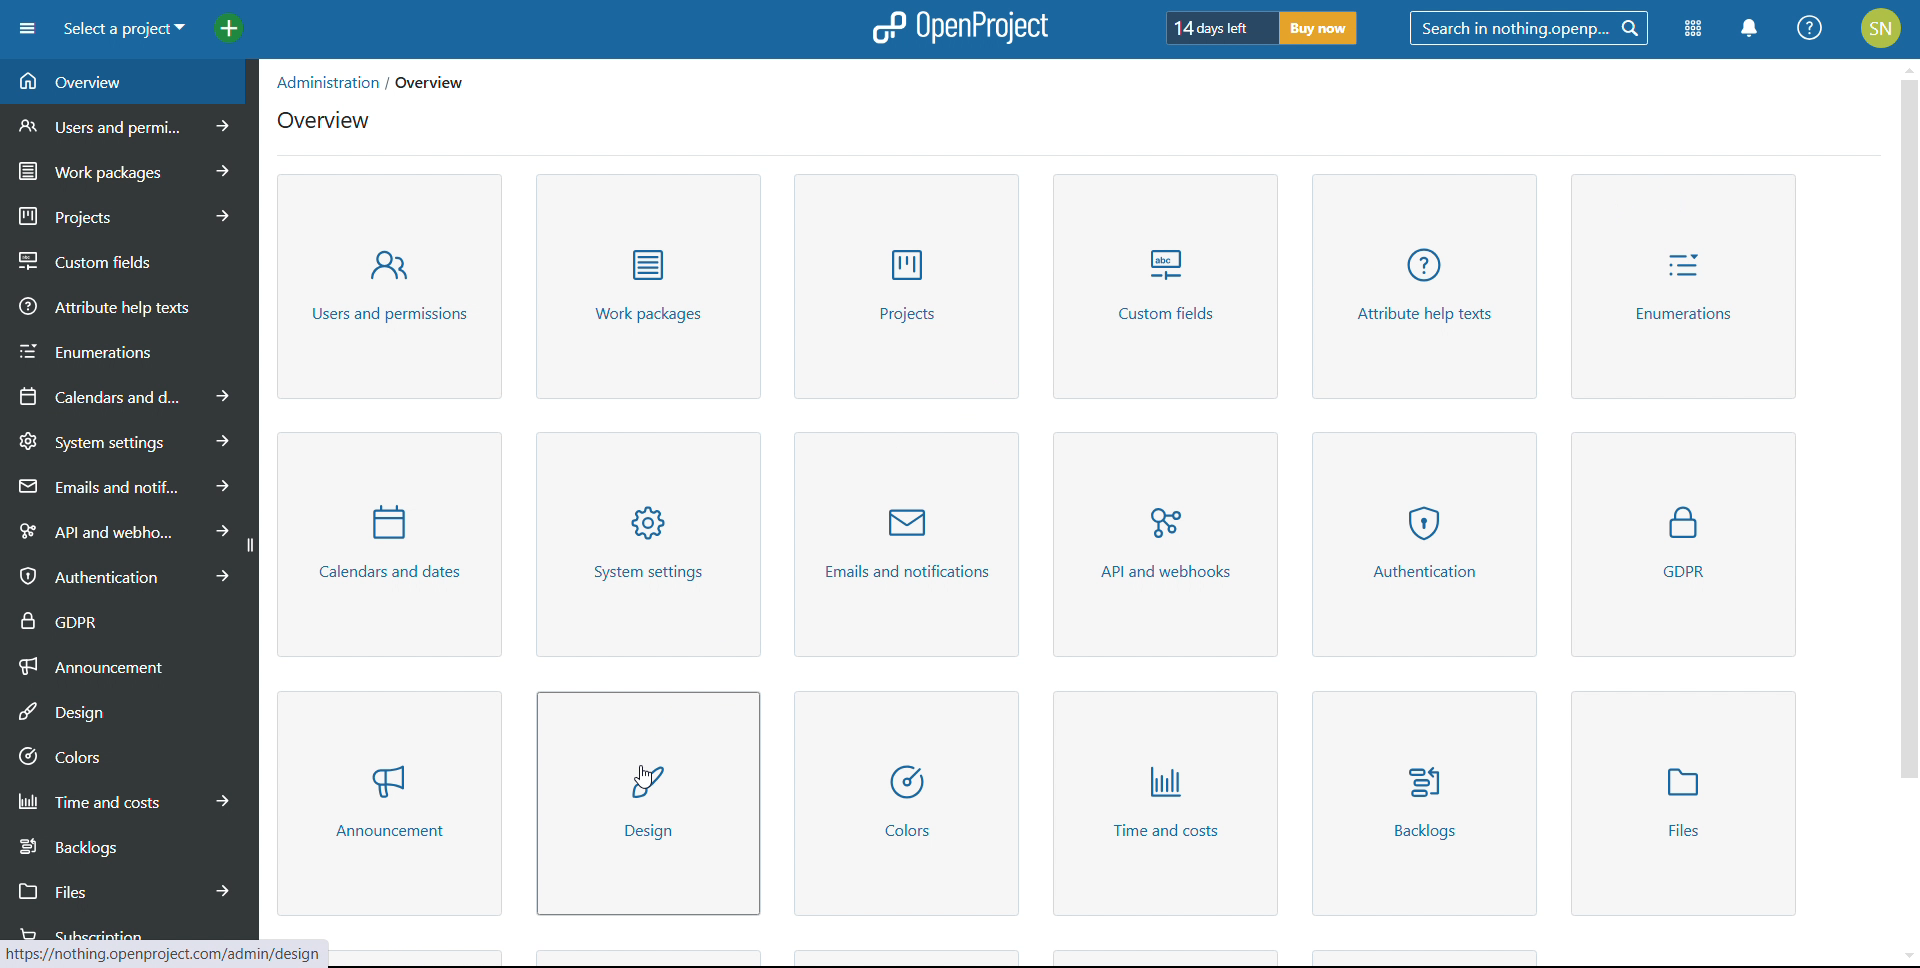  Describe the element at coordinates (129, 709) in the screenshot. I see `design` at that location.